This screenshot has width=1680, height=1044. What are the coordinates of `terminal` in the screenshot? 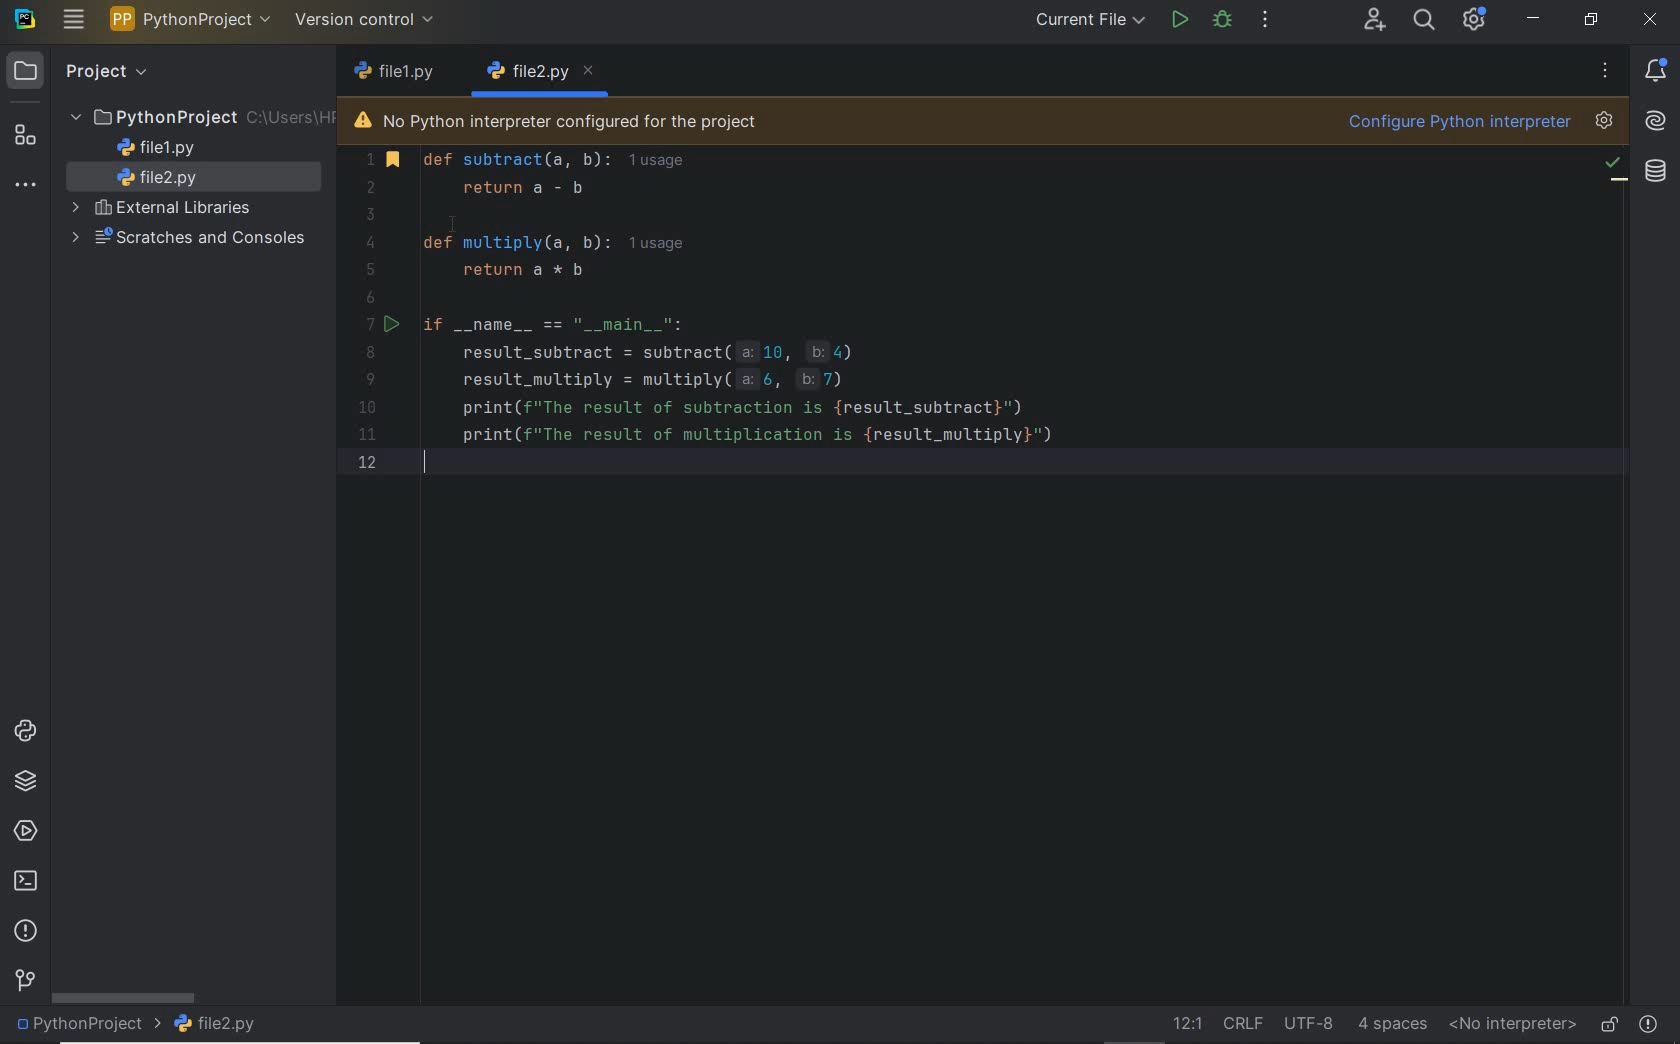 It's located at (24, 883).